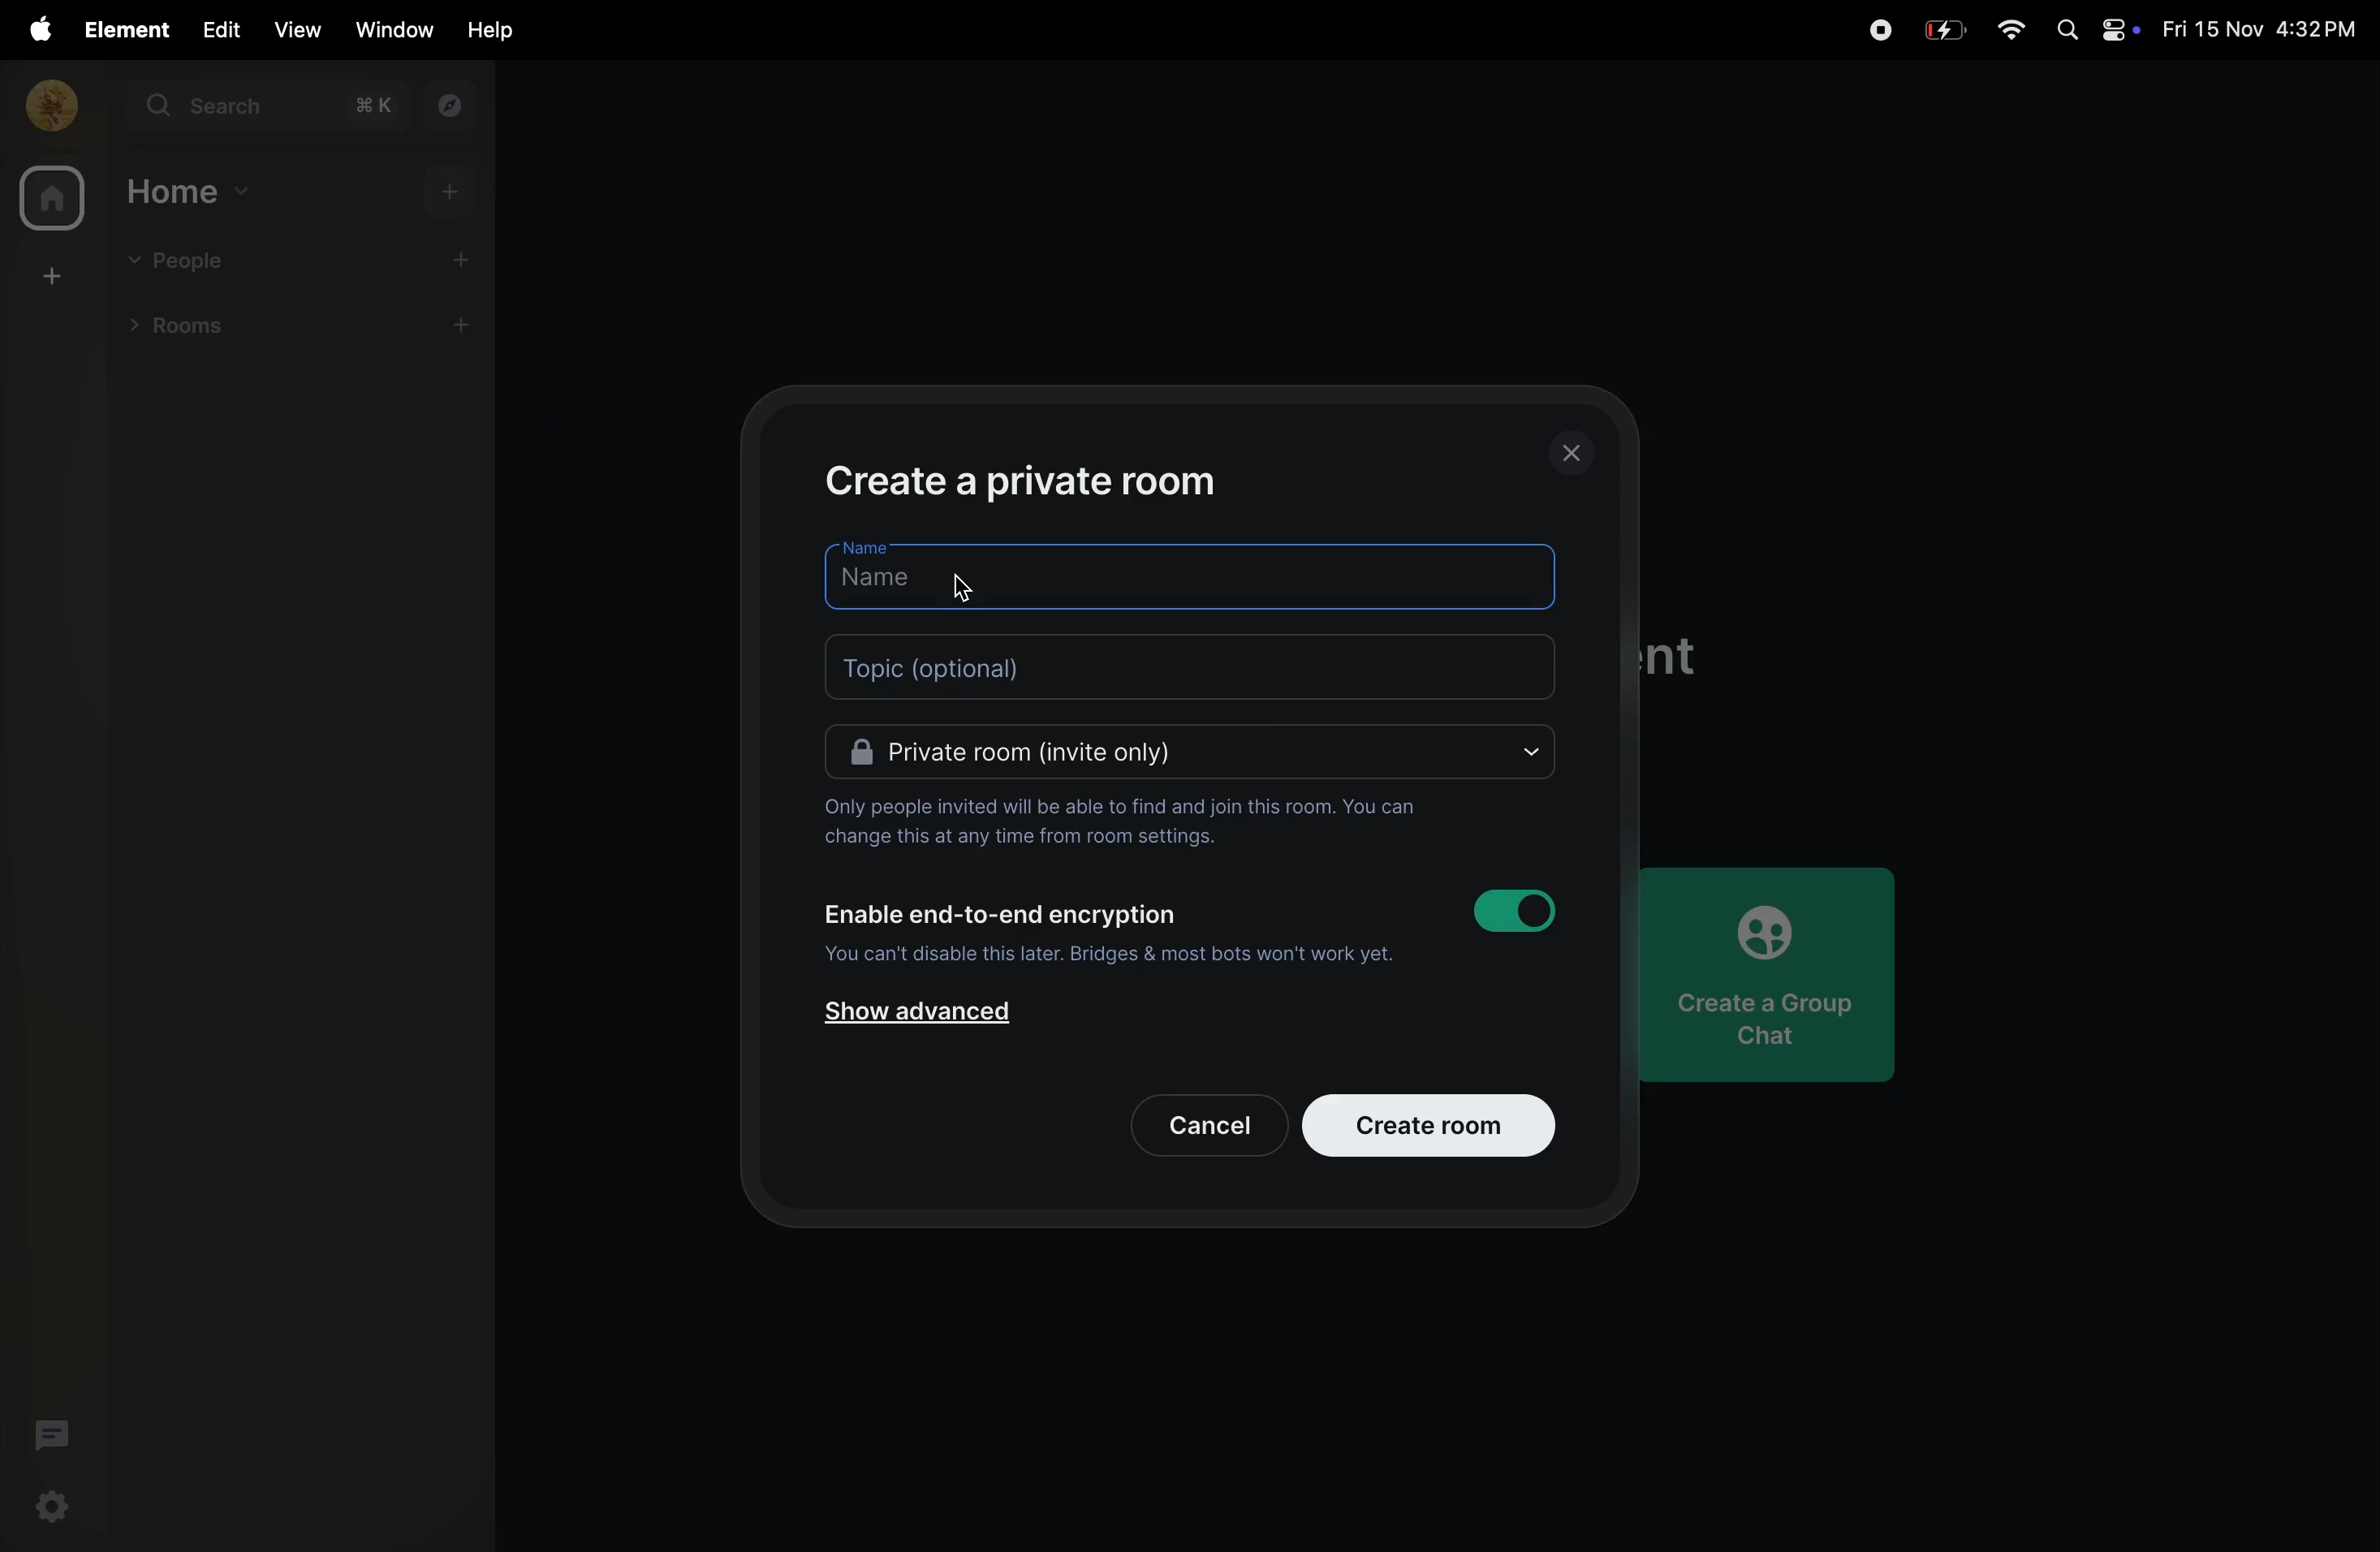 The image size is (2380, 1552). I want to click on name , so click(1196, 579).